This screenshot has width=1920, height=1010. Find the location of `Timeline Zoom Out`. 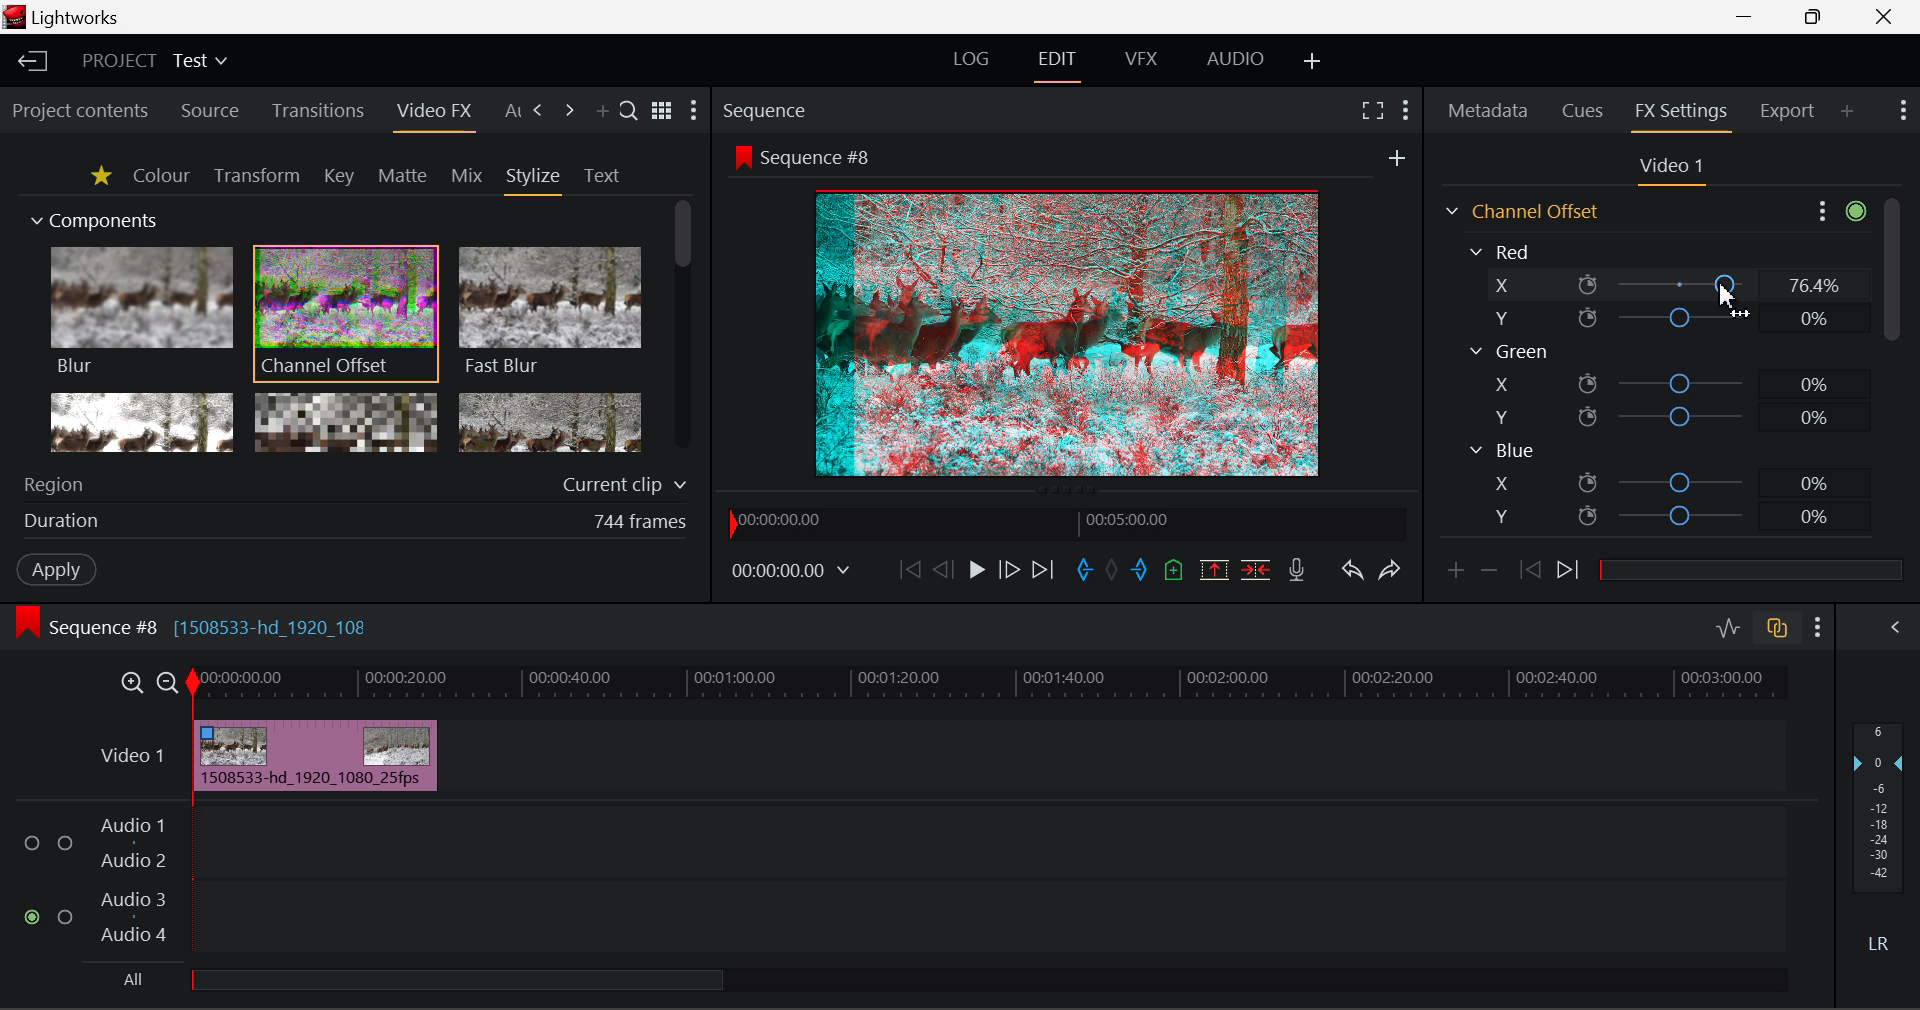

Timeline Zoom Out is located at coordinates (170, 685).